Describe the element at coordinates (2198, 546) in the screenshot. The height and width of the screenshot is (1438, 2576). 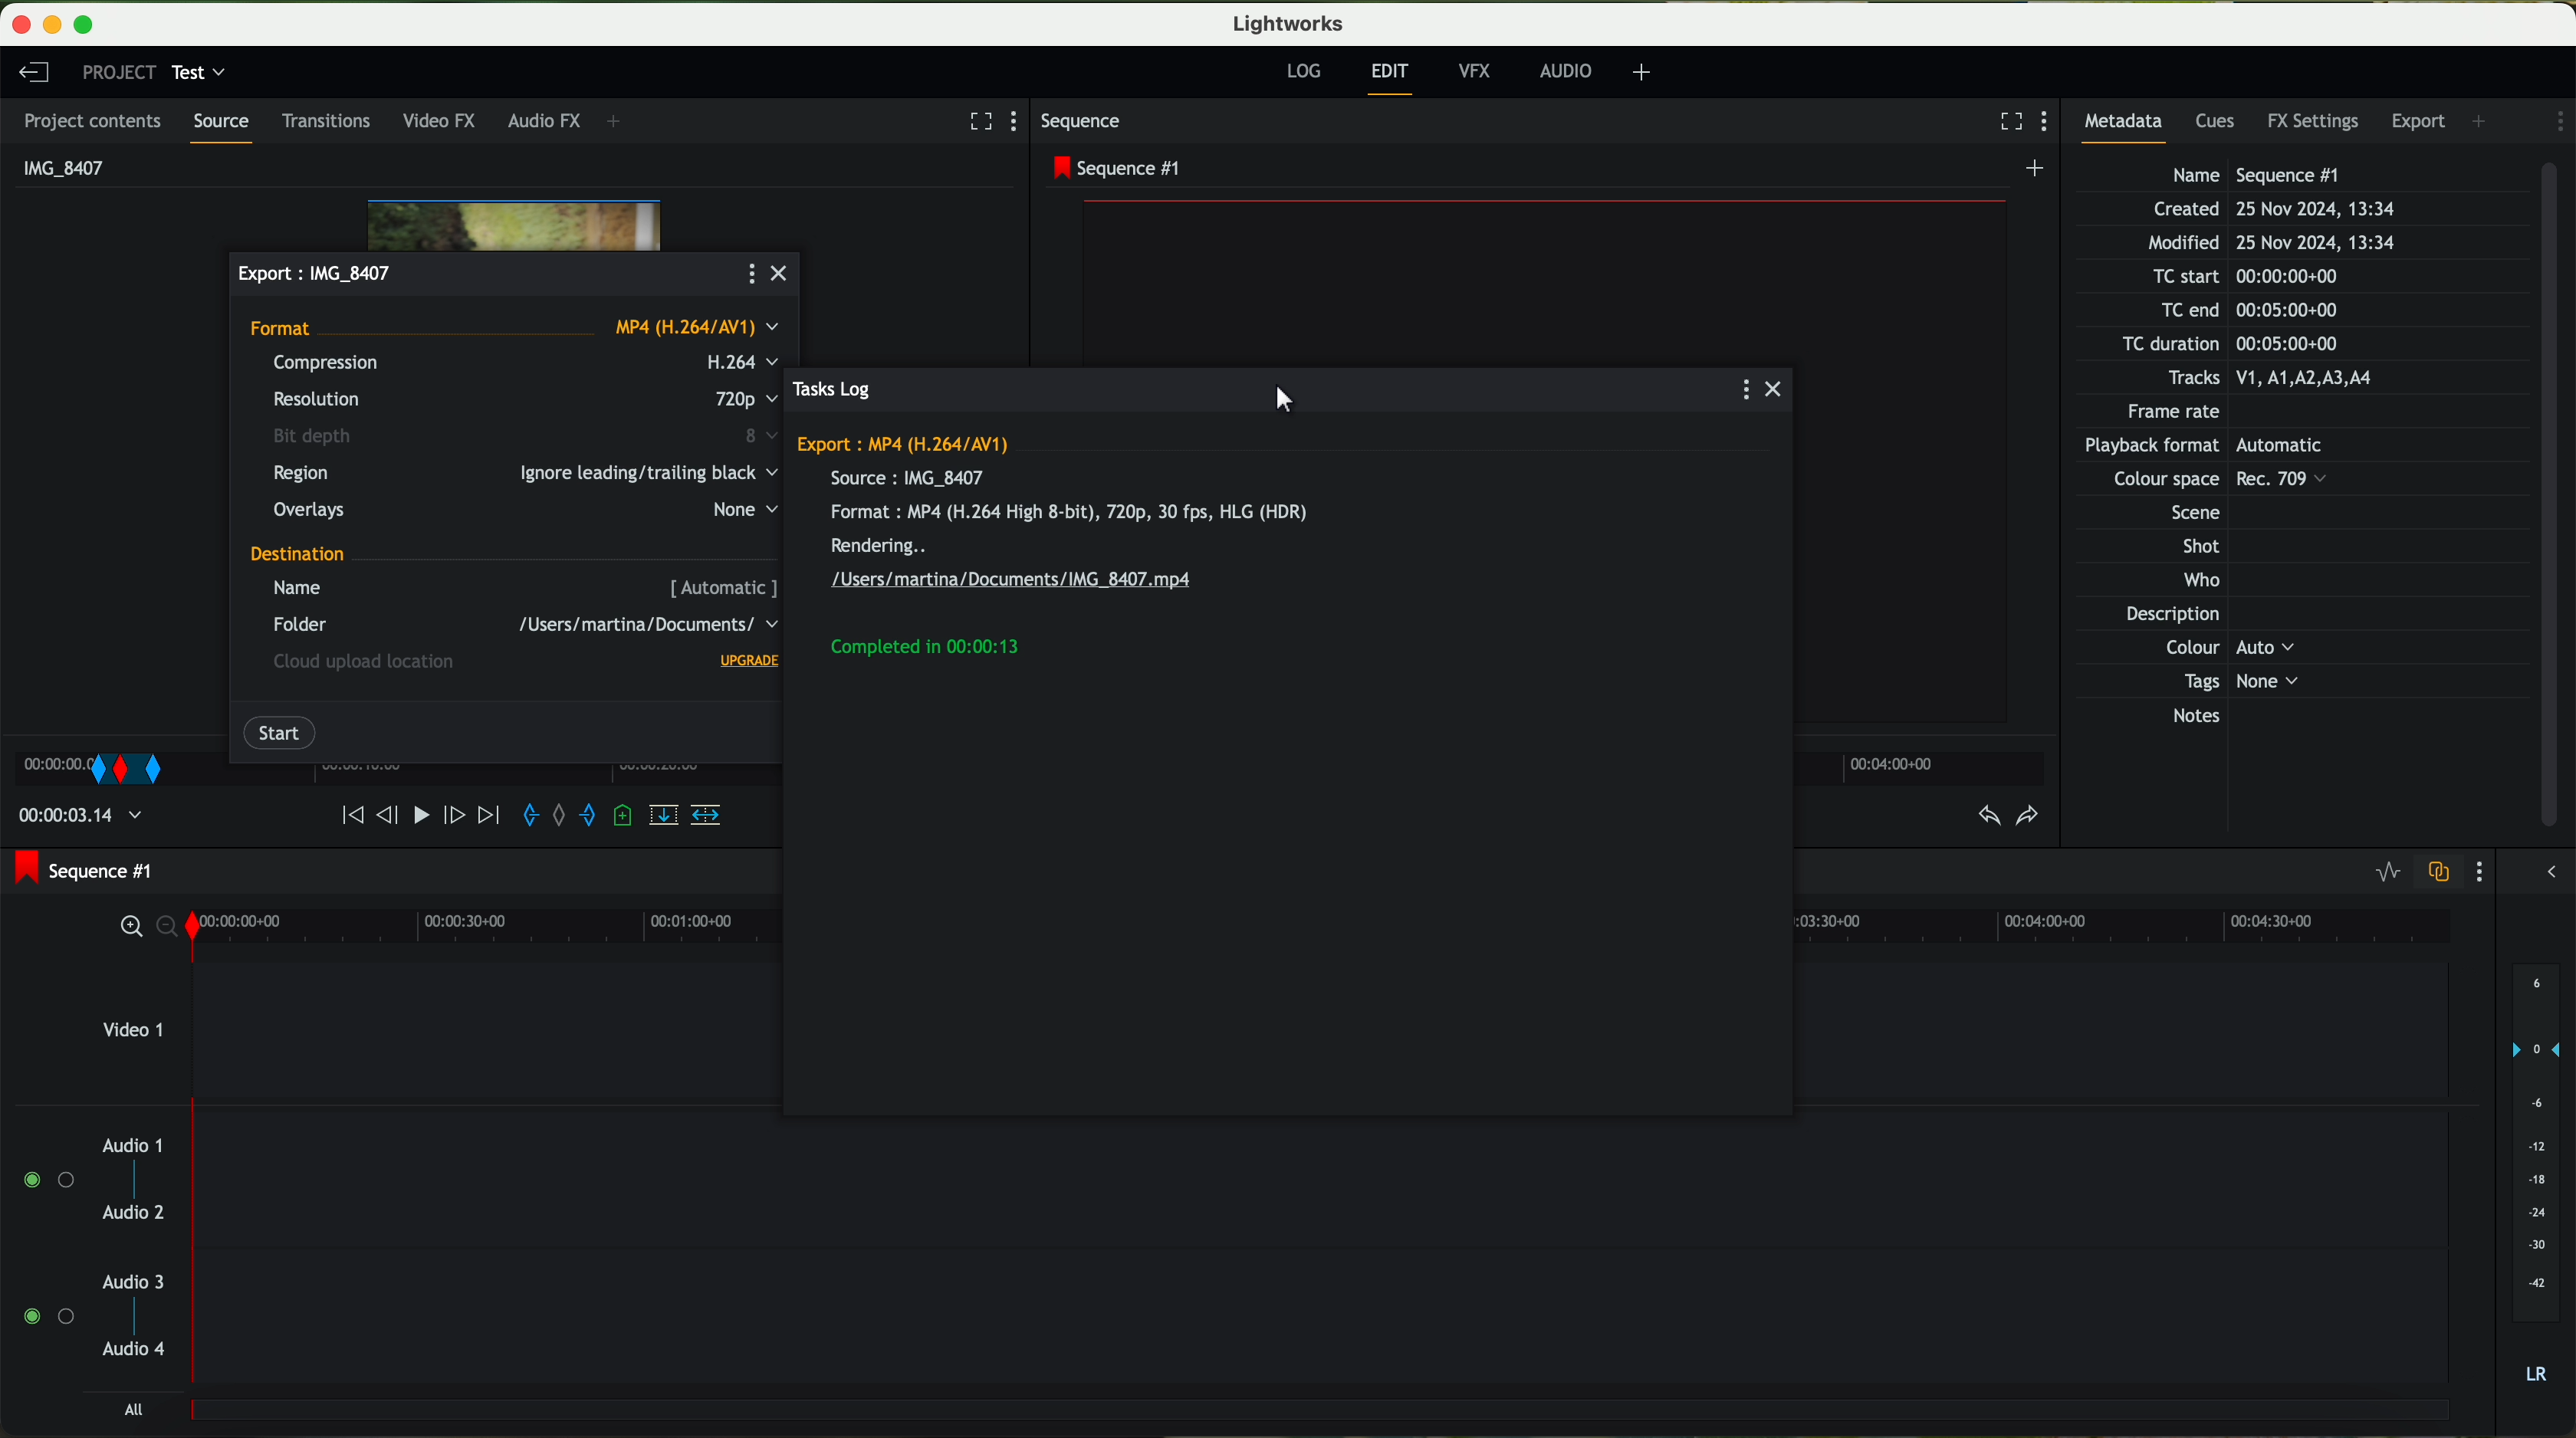
I see `Shot` at that location.